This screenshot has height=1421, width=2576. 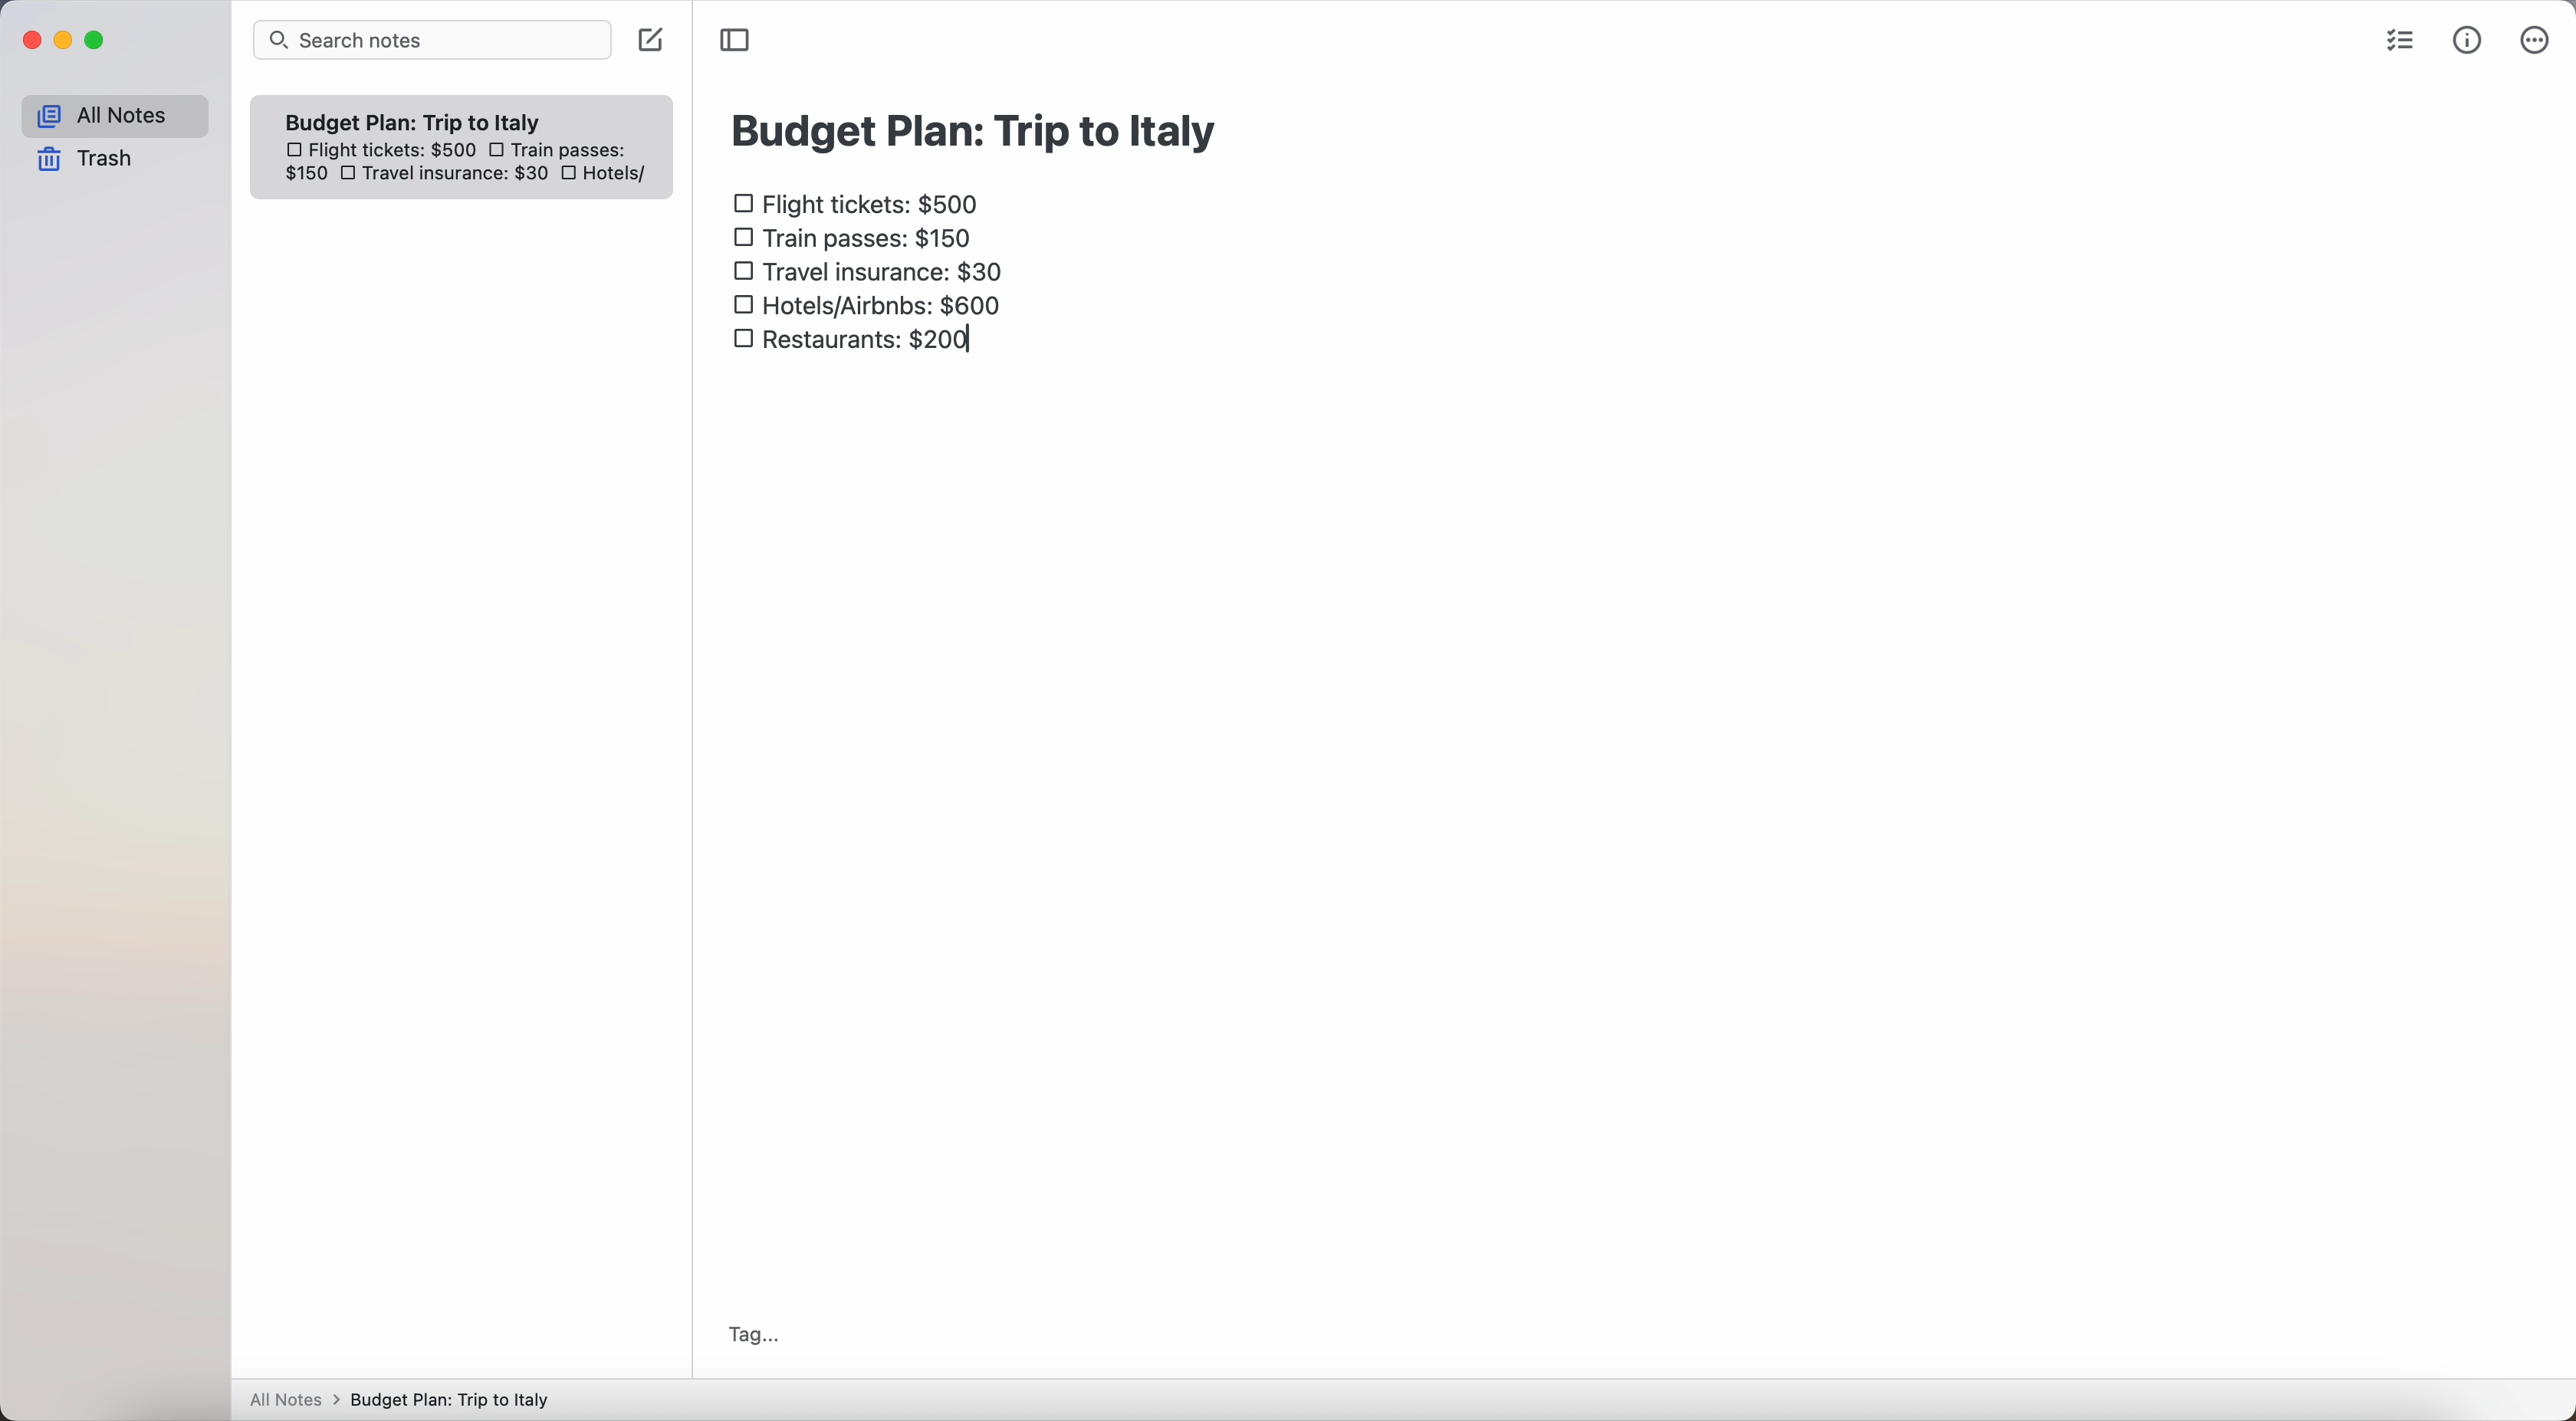 I want to click on flight tickets: $500, so click(x=379, y=153).